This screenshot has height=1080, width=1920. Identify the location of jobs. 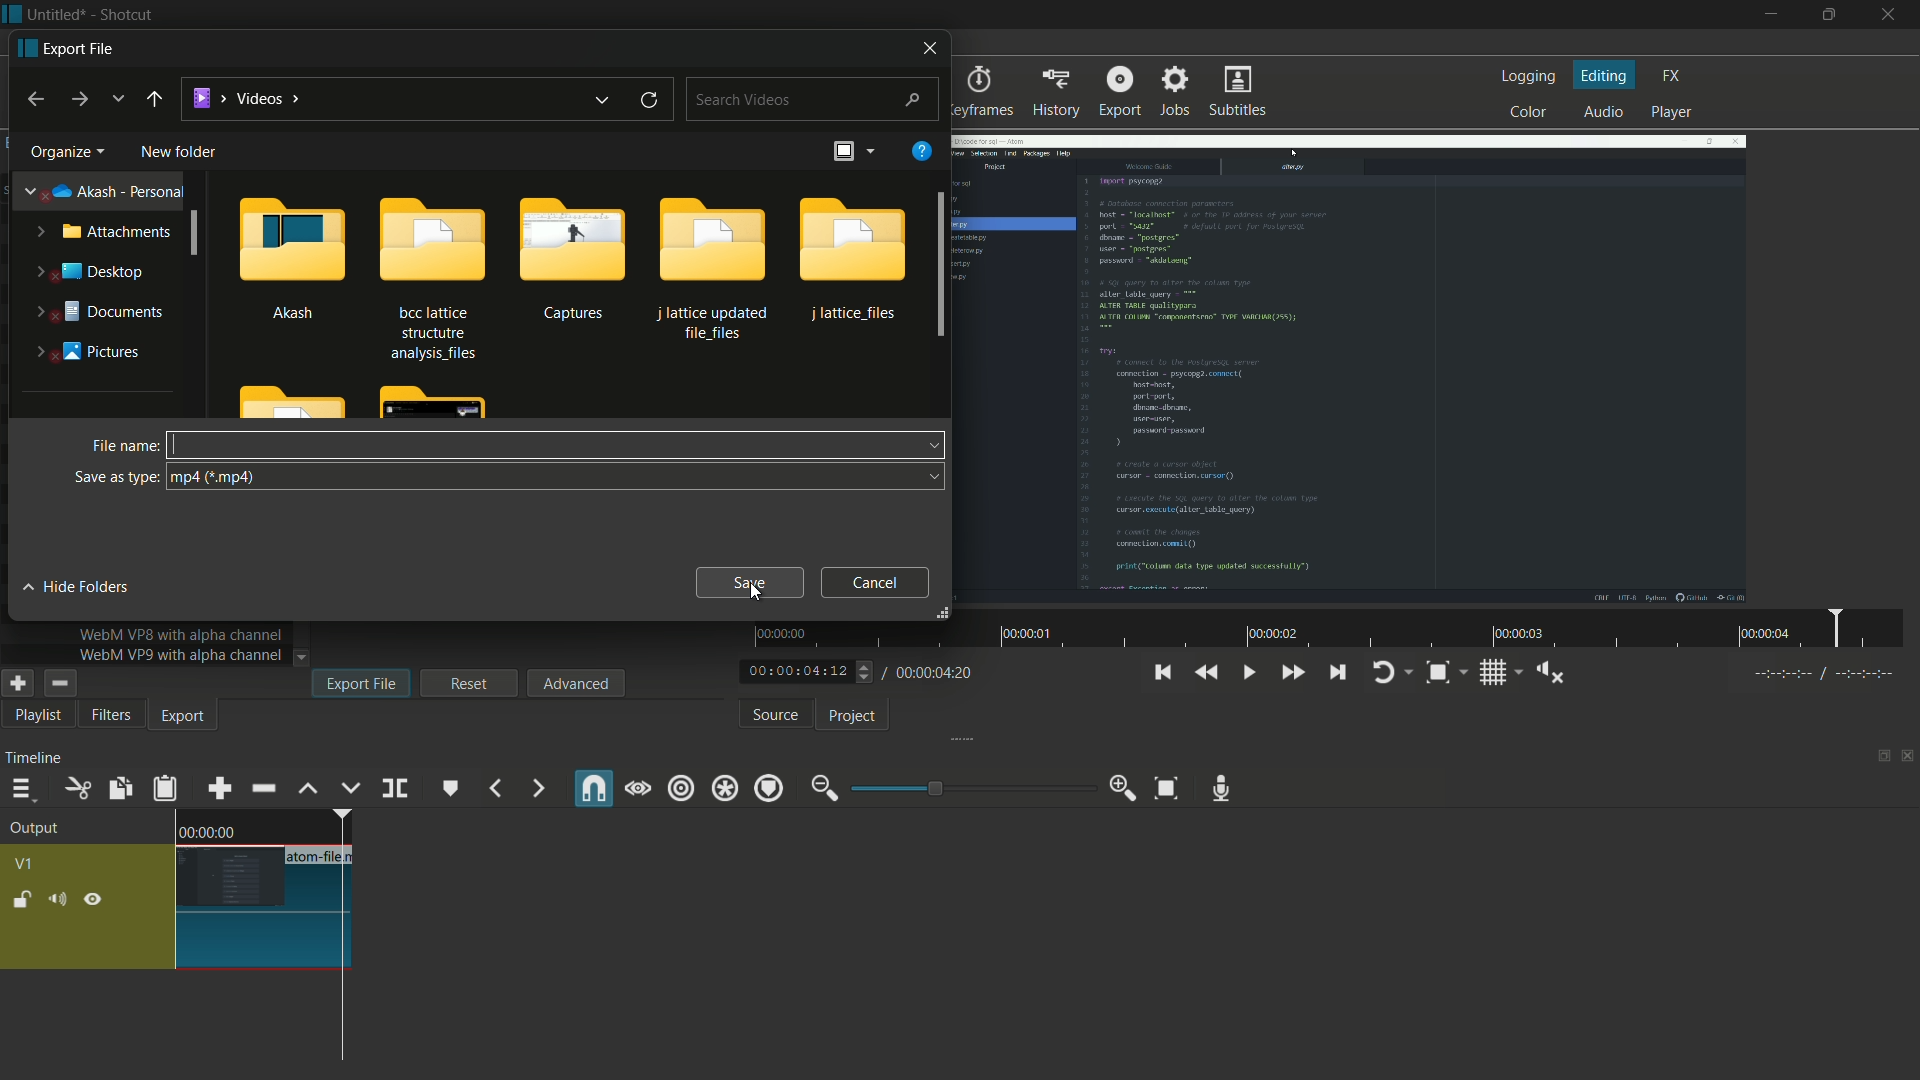
(1178, 92).